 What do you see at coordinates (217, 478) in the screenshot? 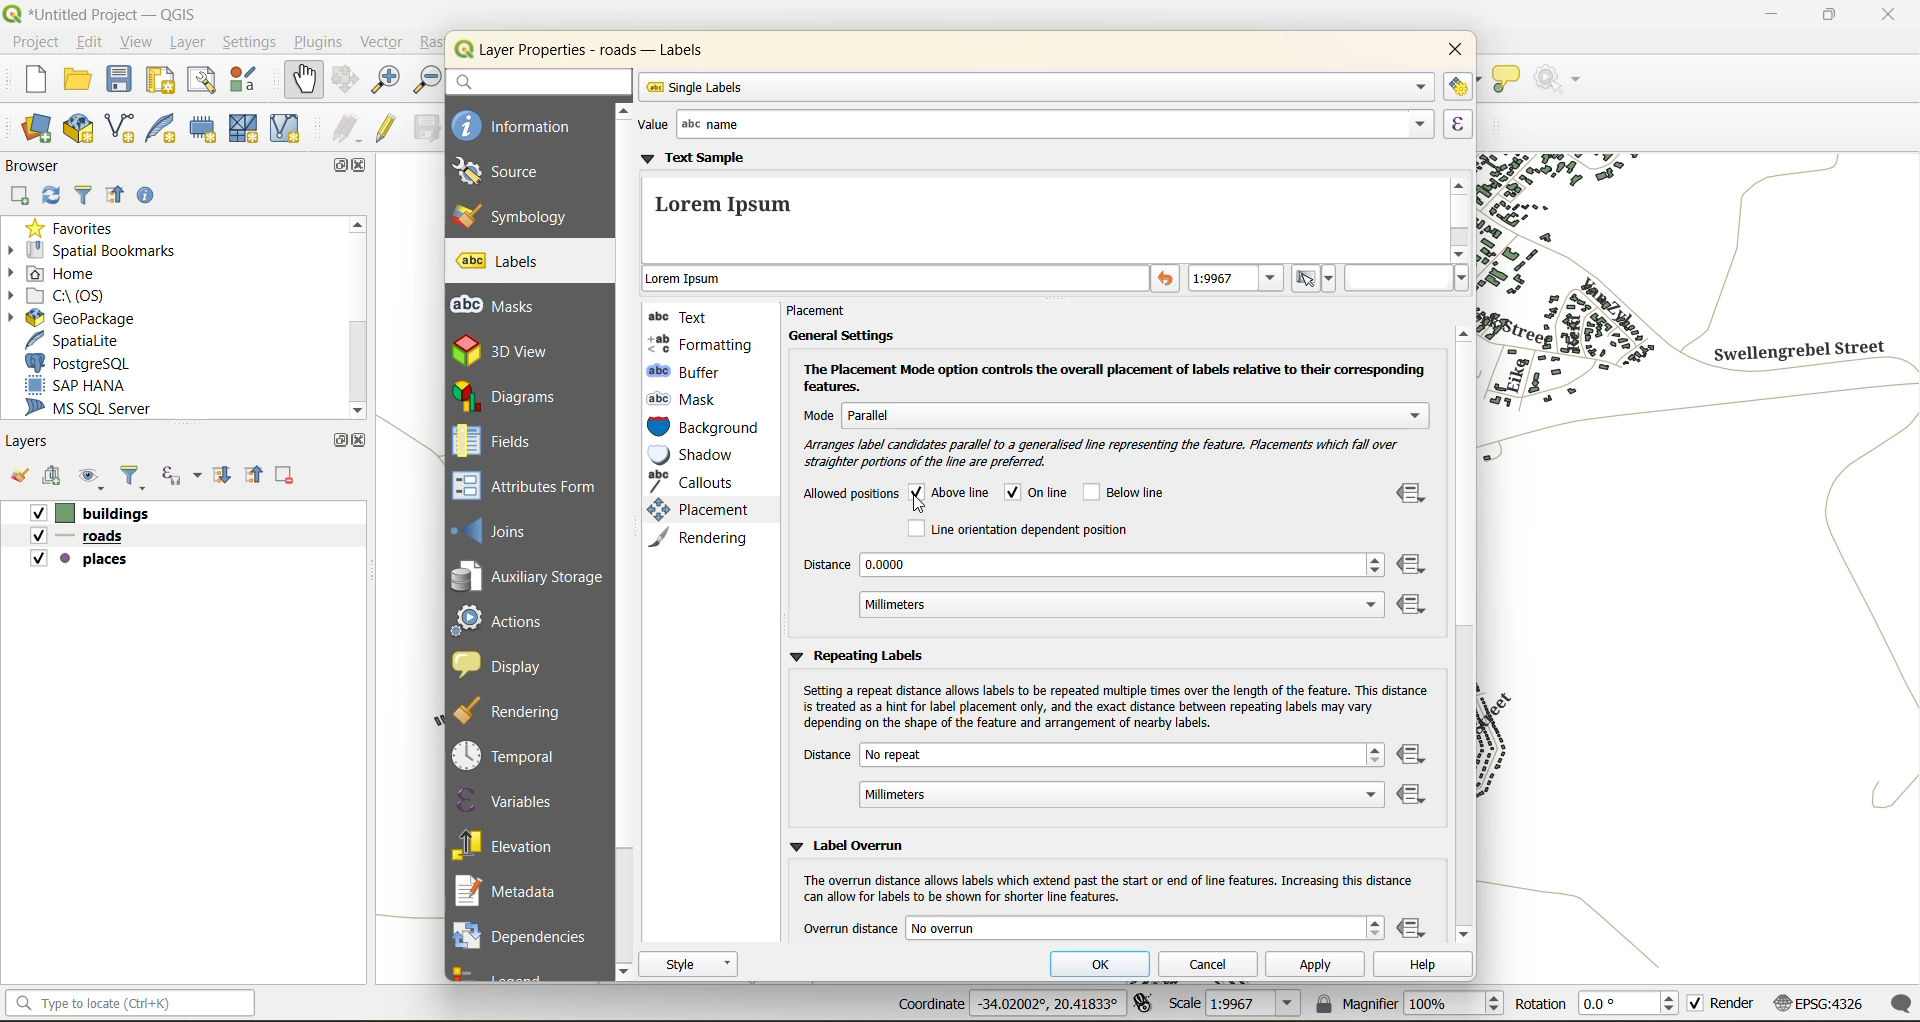
I see `expand all` at bounding box center [217, 478].